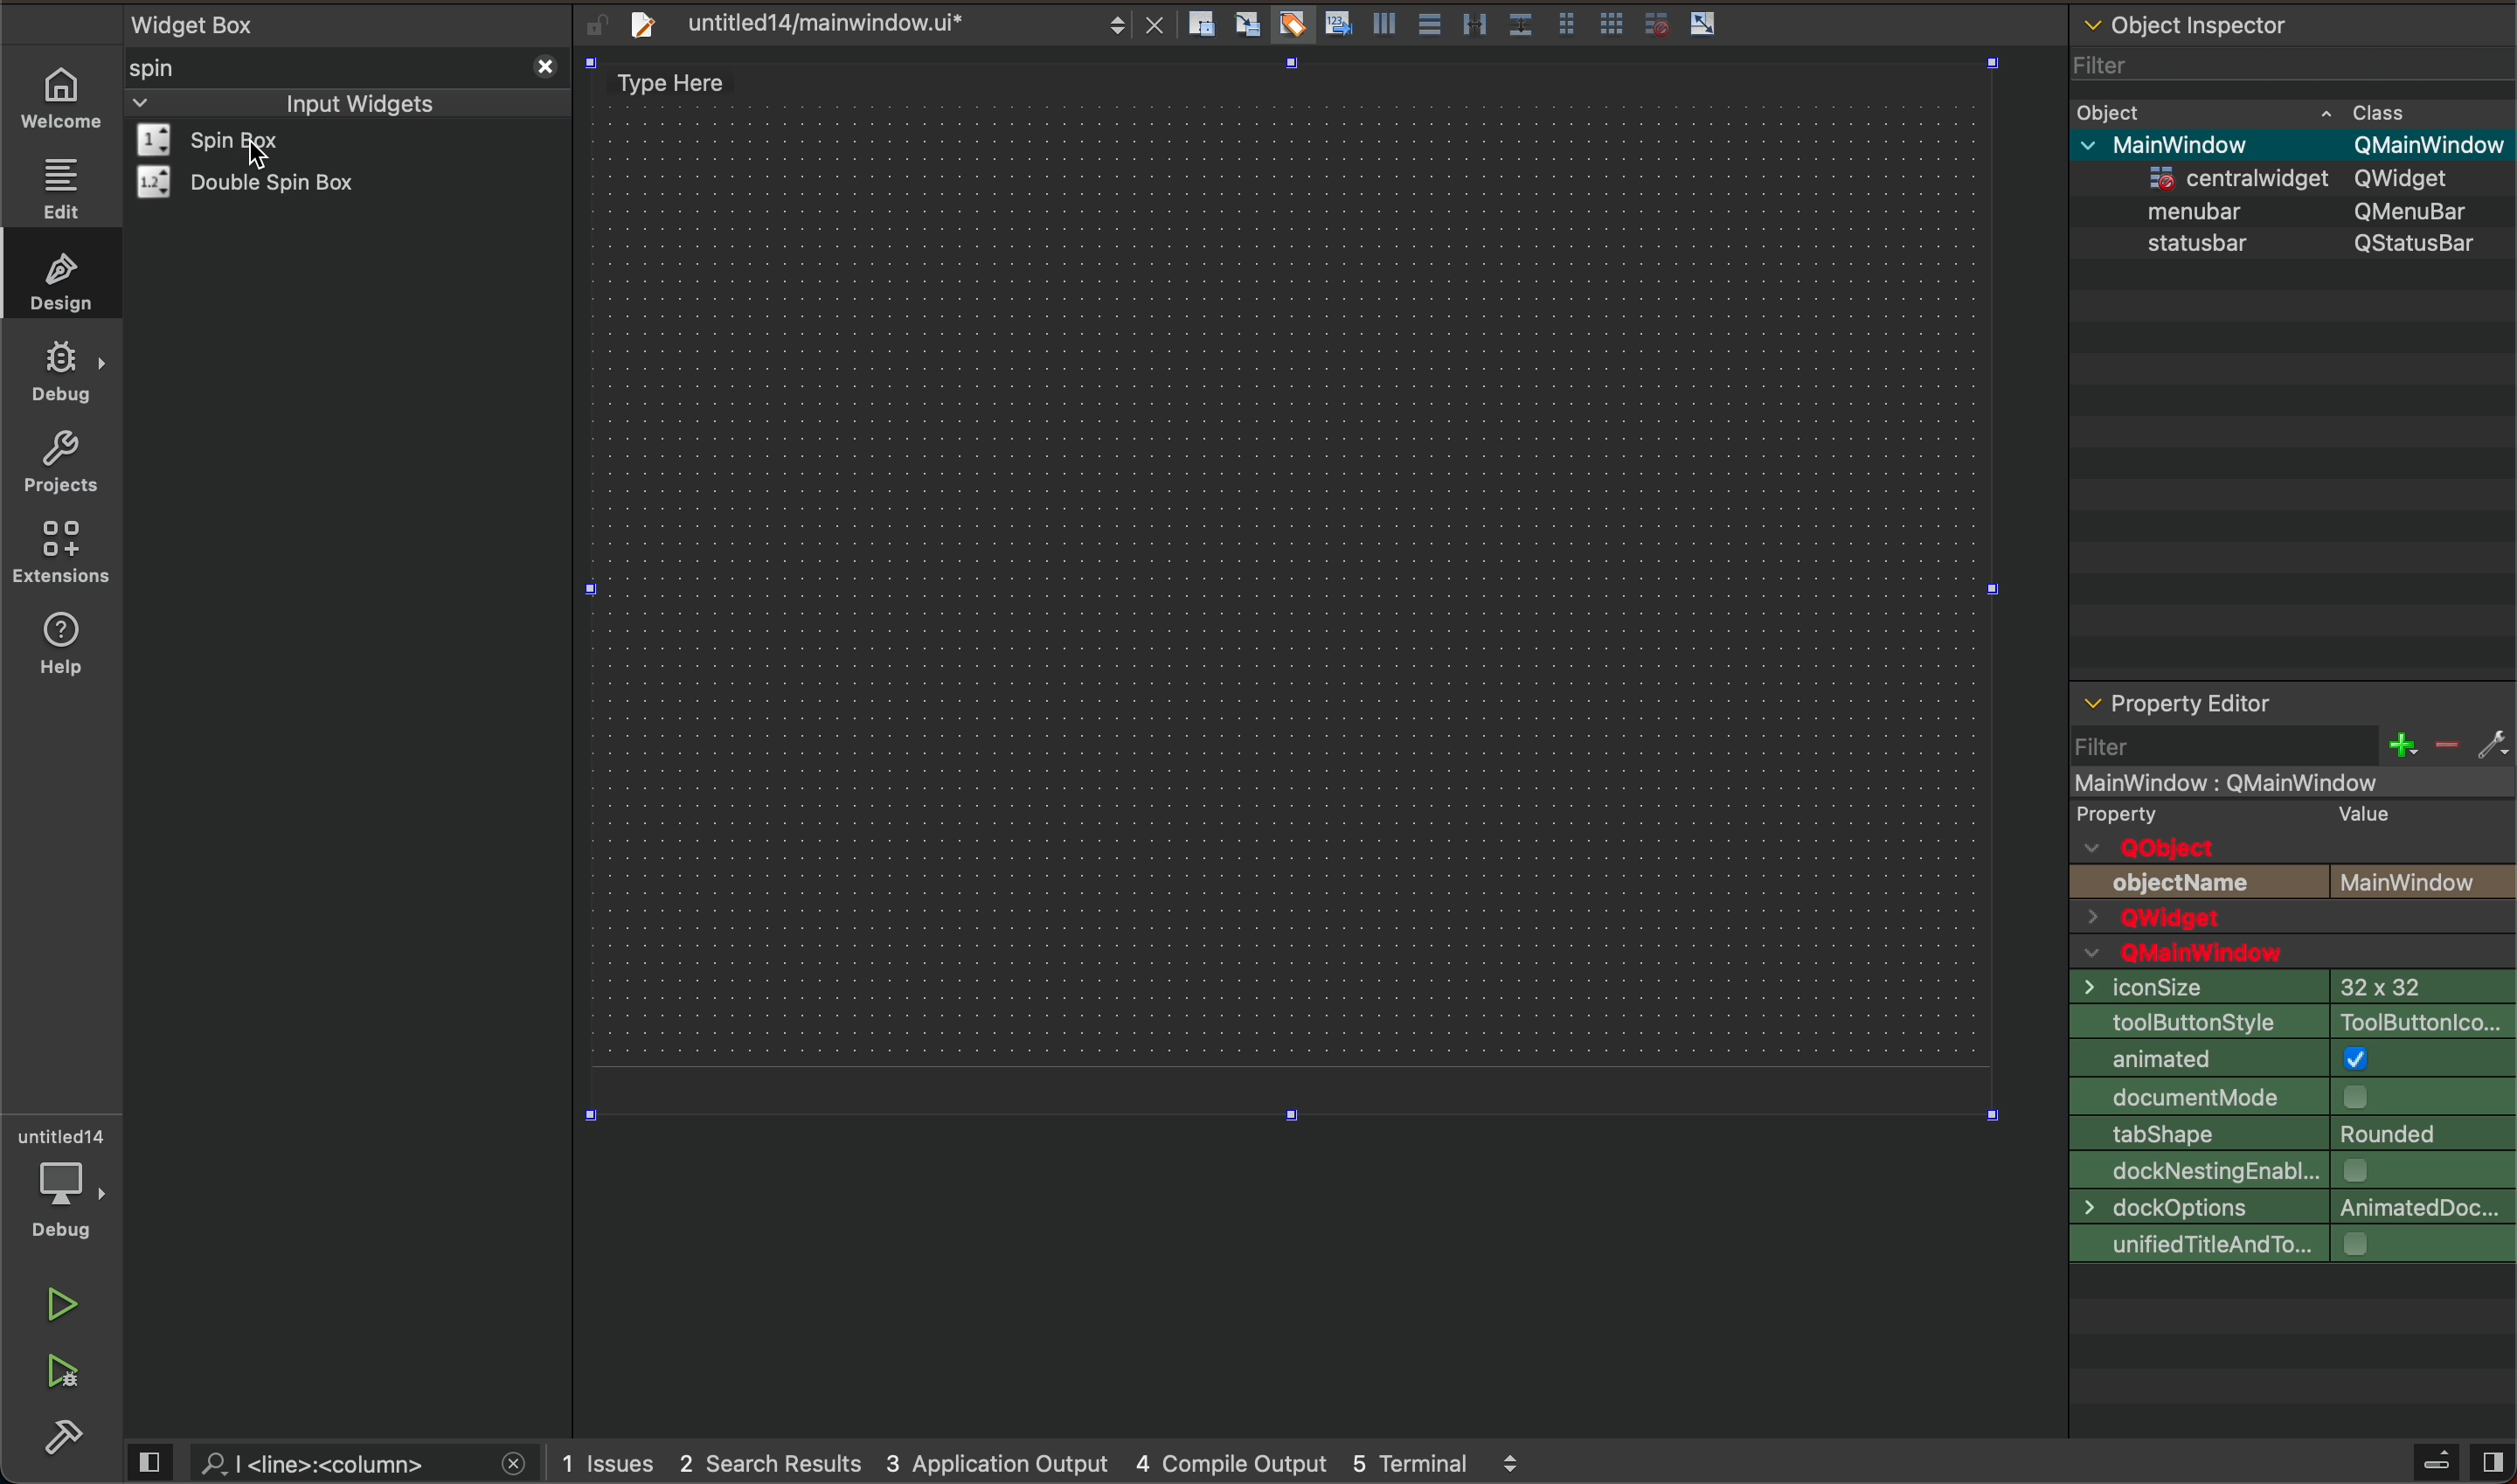 Image resolution: width=2517 pixels, height=1484 pixels. I want to click on , so click(2234, 174).